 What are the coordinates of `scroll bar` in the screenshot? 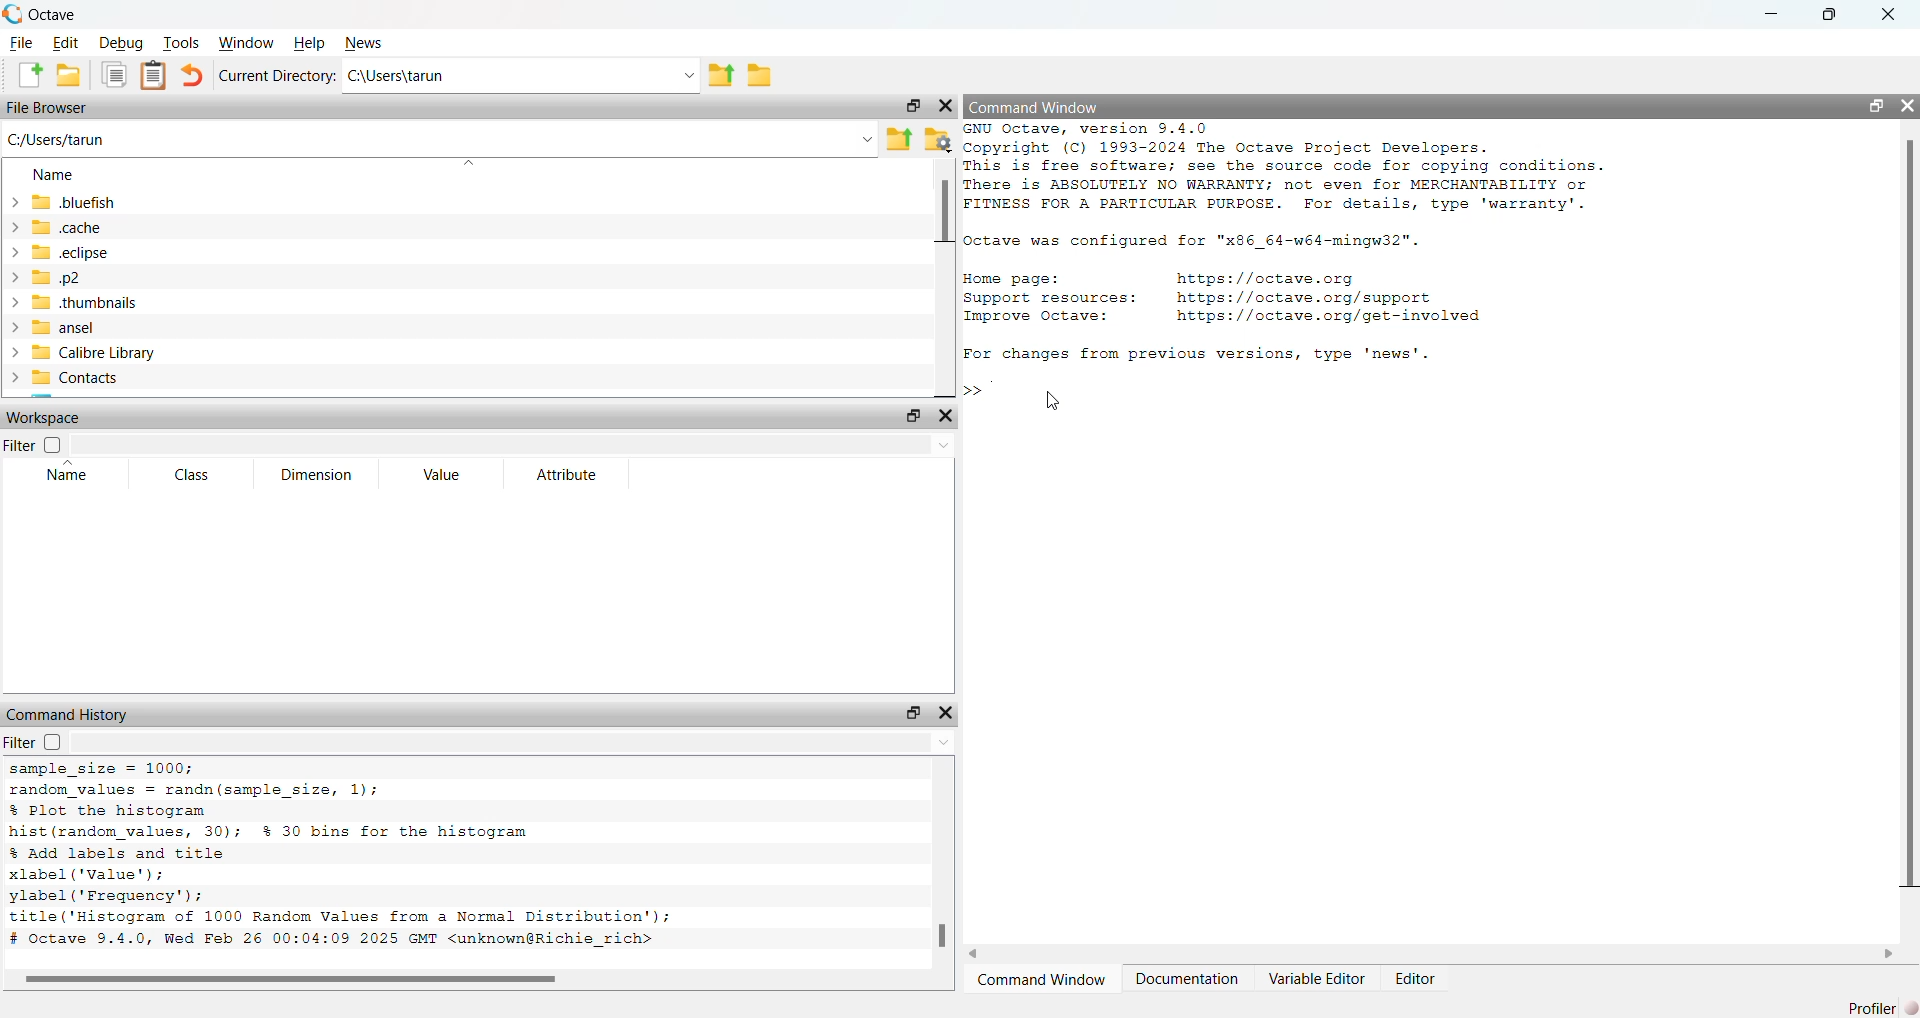 It's located at (943, 935).